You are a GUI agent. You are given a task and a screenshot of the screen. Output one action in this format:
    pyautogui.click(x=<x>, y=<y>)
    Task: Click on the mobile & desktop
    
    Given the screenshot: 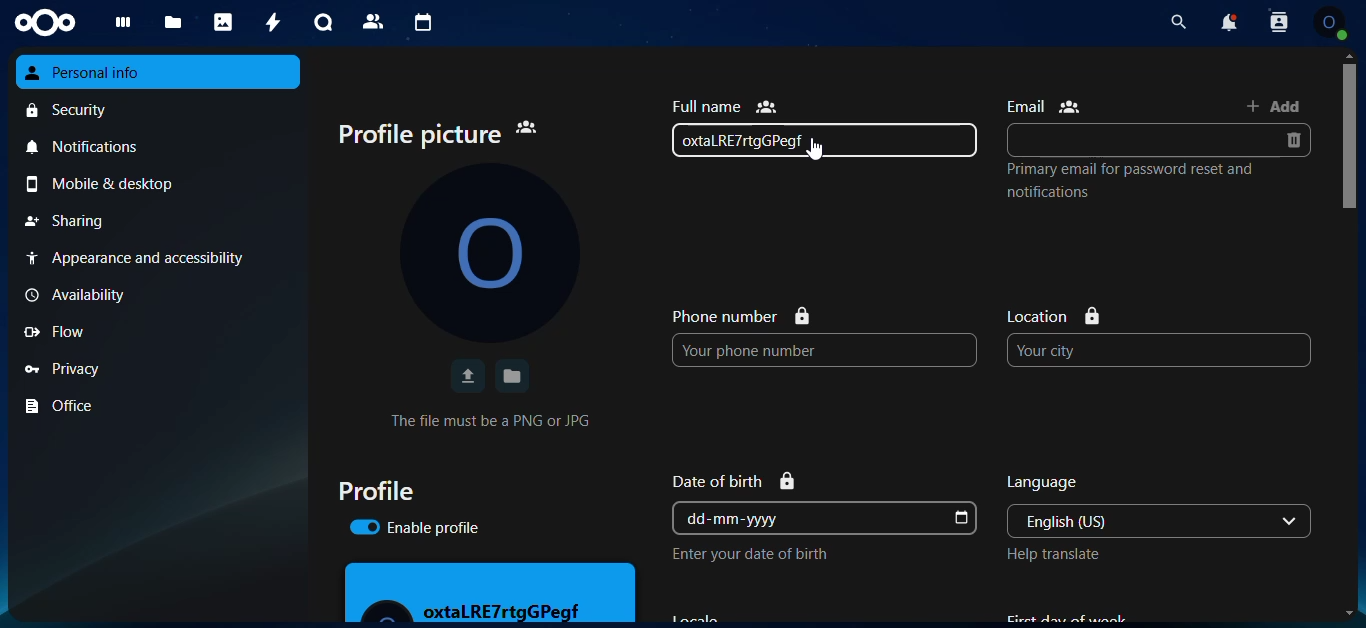 What is the action you would take?
    pyautogui.click(x=161, y=184)
    